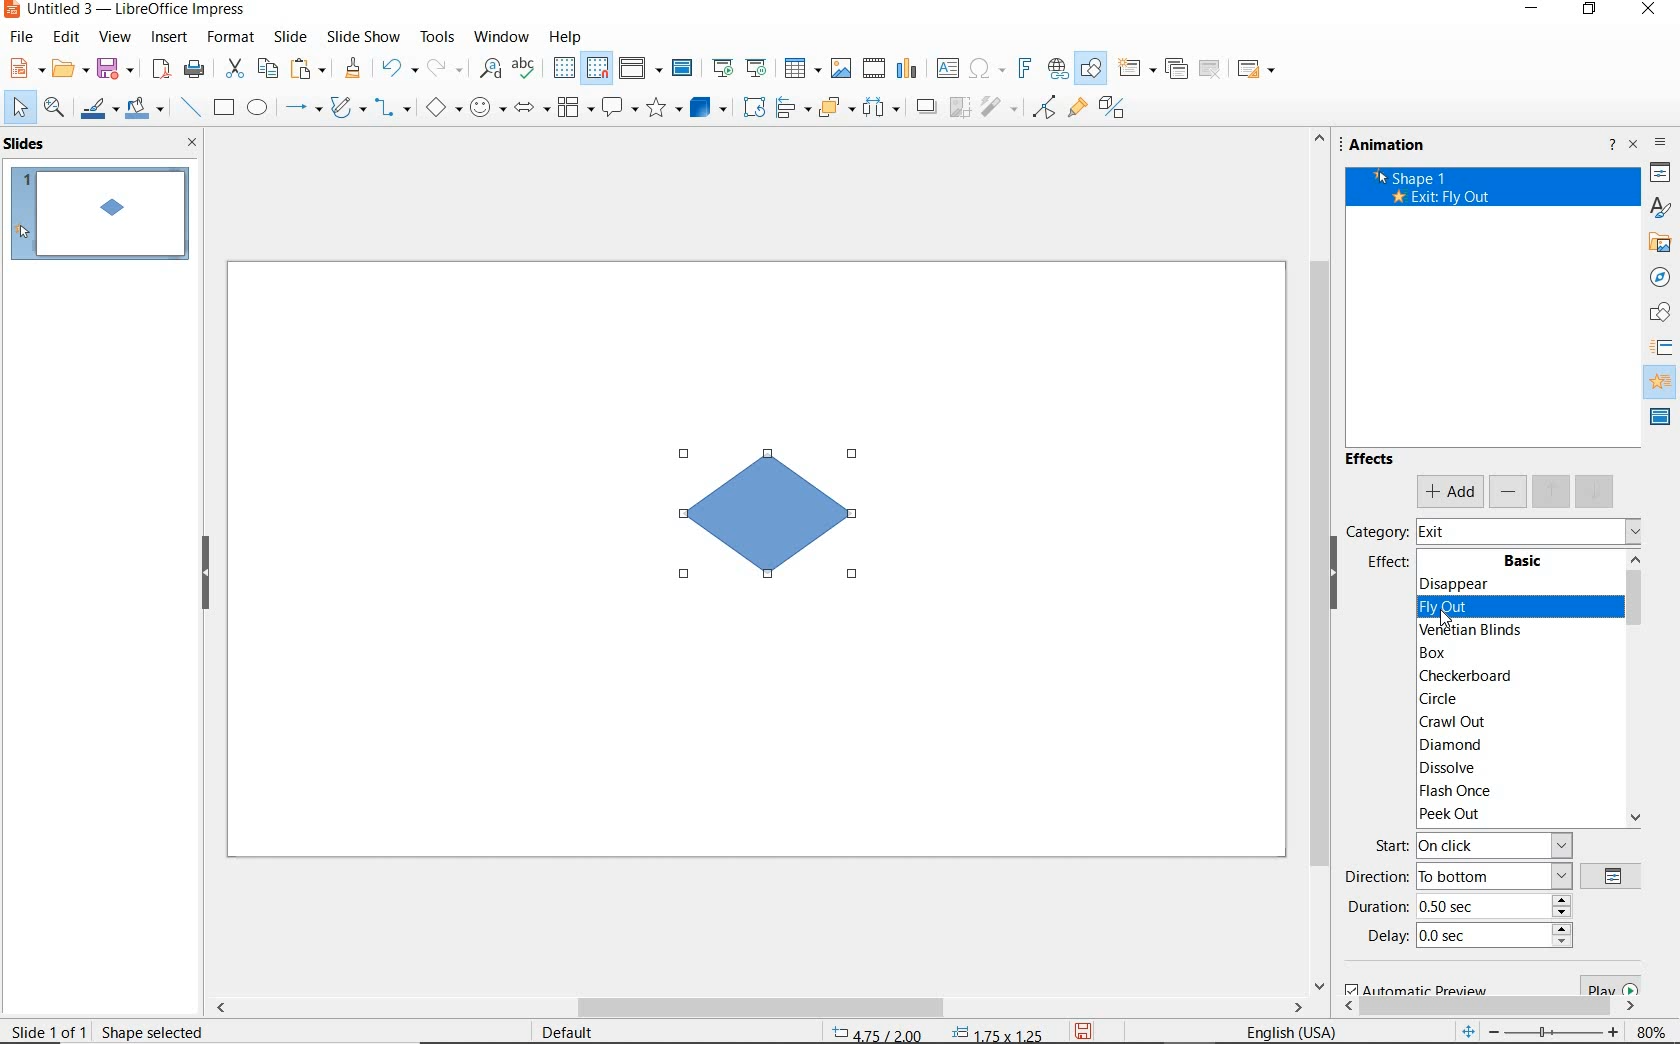 The height and width of the screenshot is (1044, 1680). I want to click on category, so click(1377, 530).